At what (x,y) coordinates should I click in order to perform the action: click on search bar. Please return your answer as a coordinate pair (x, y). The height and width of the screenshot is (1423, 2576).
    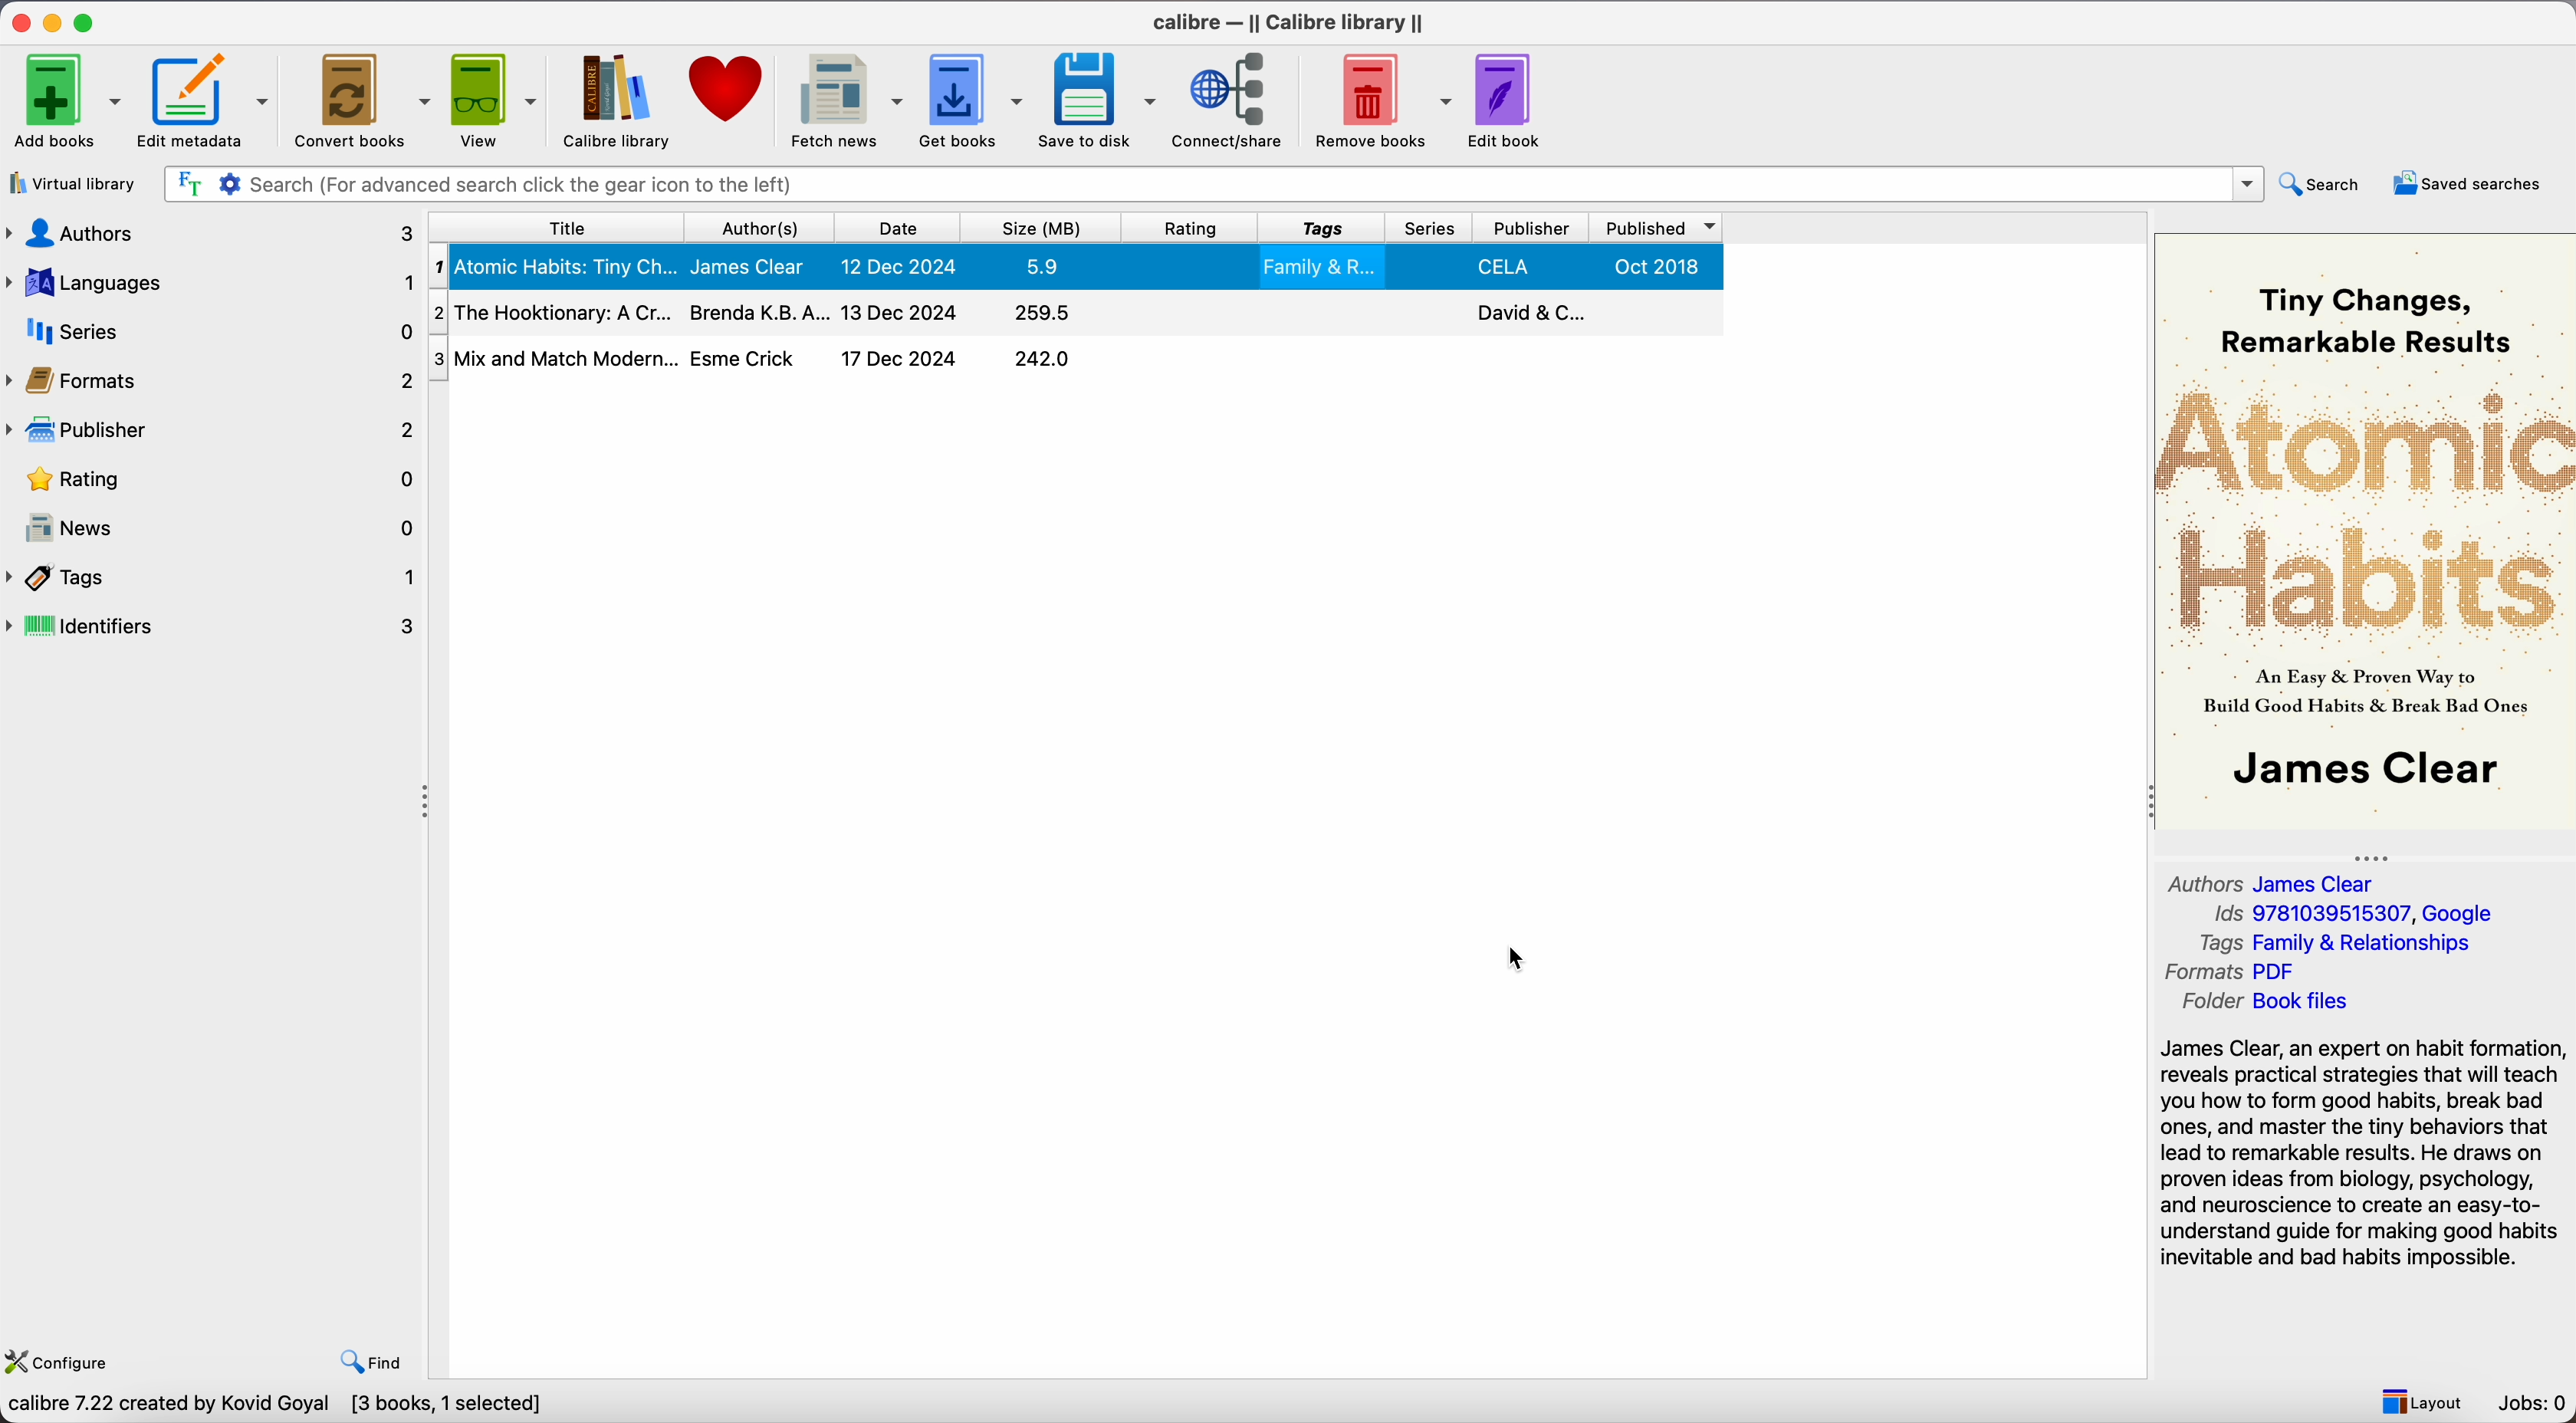
    Looking at the image, I should click on (1217, 183).